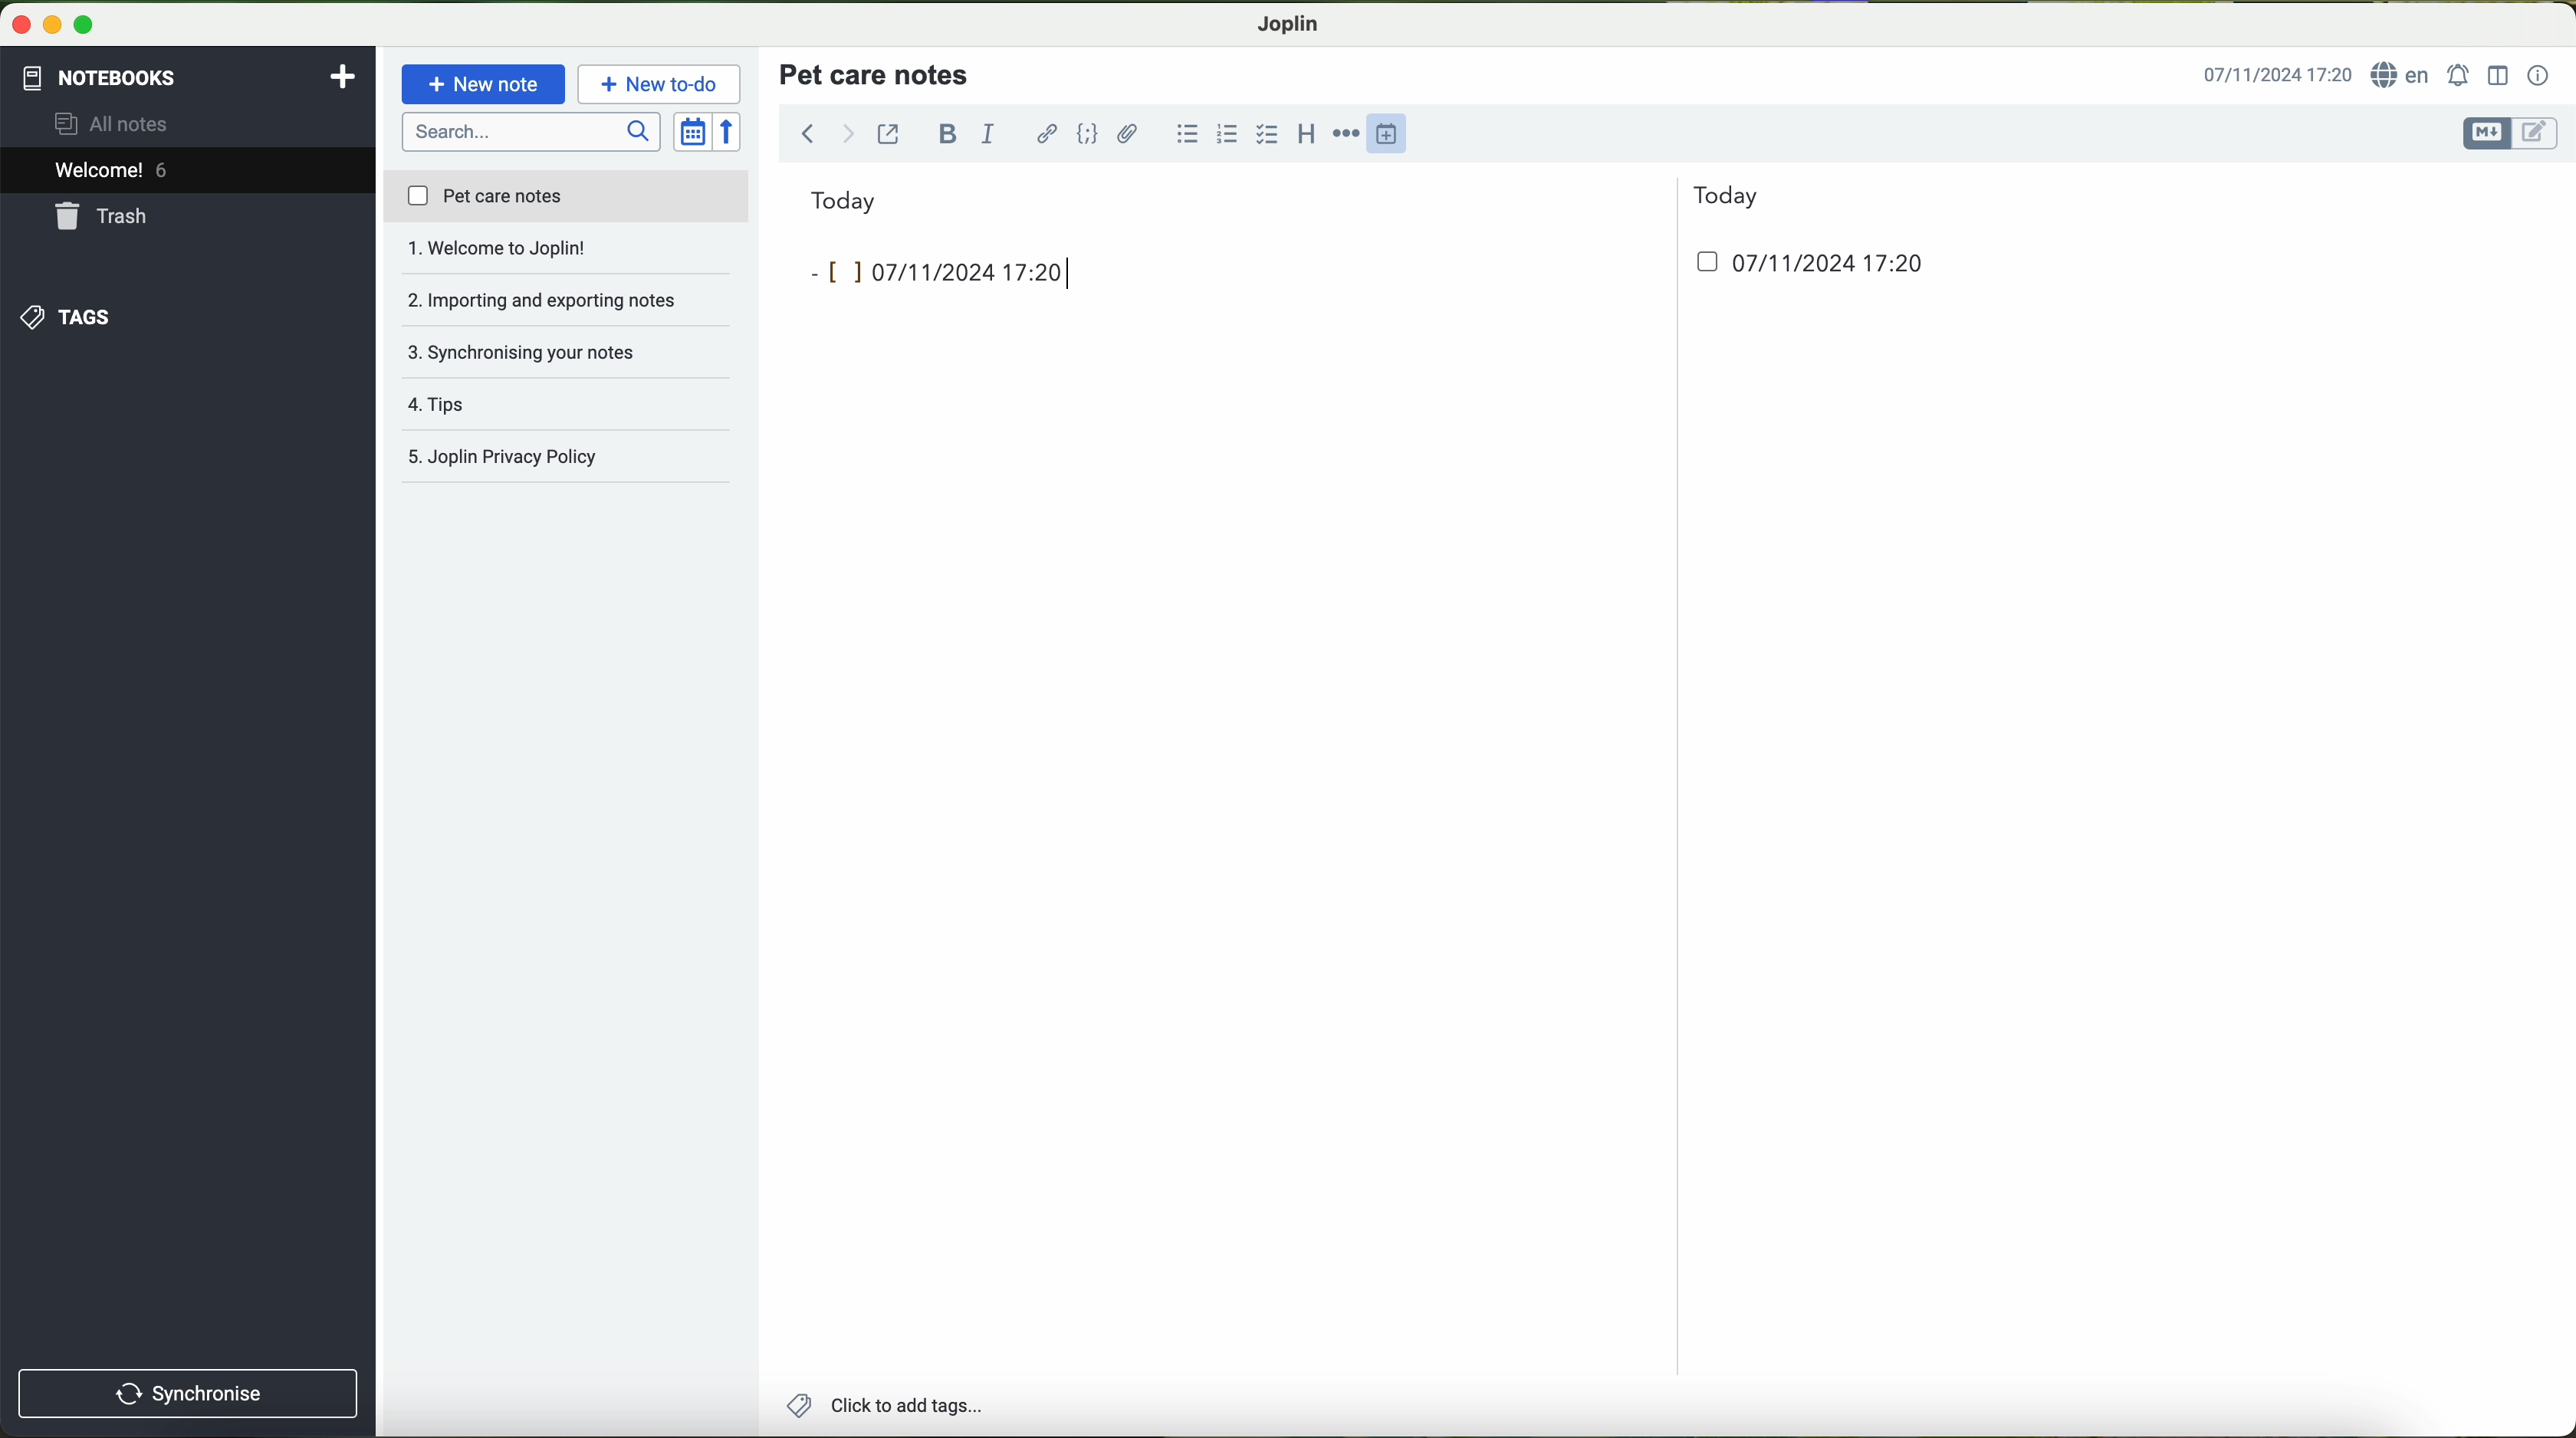  Describe the element at coordinates (50, 26) in the screenshot. I see `screen buttons` at that location.